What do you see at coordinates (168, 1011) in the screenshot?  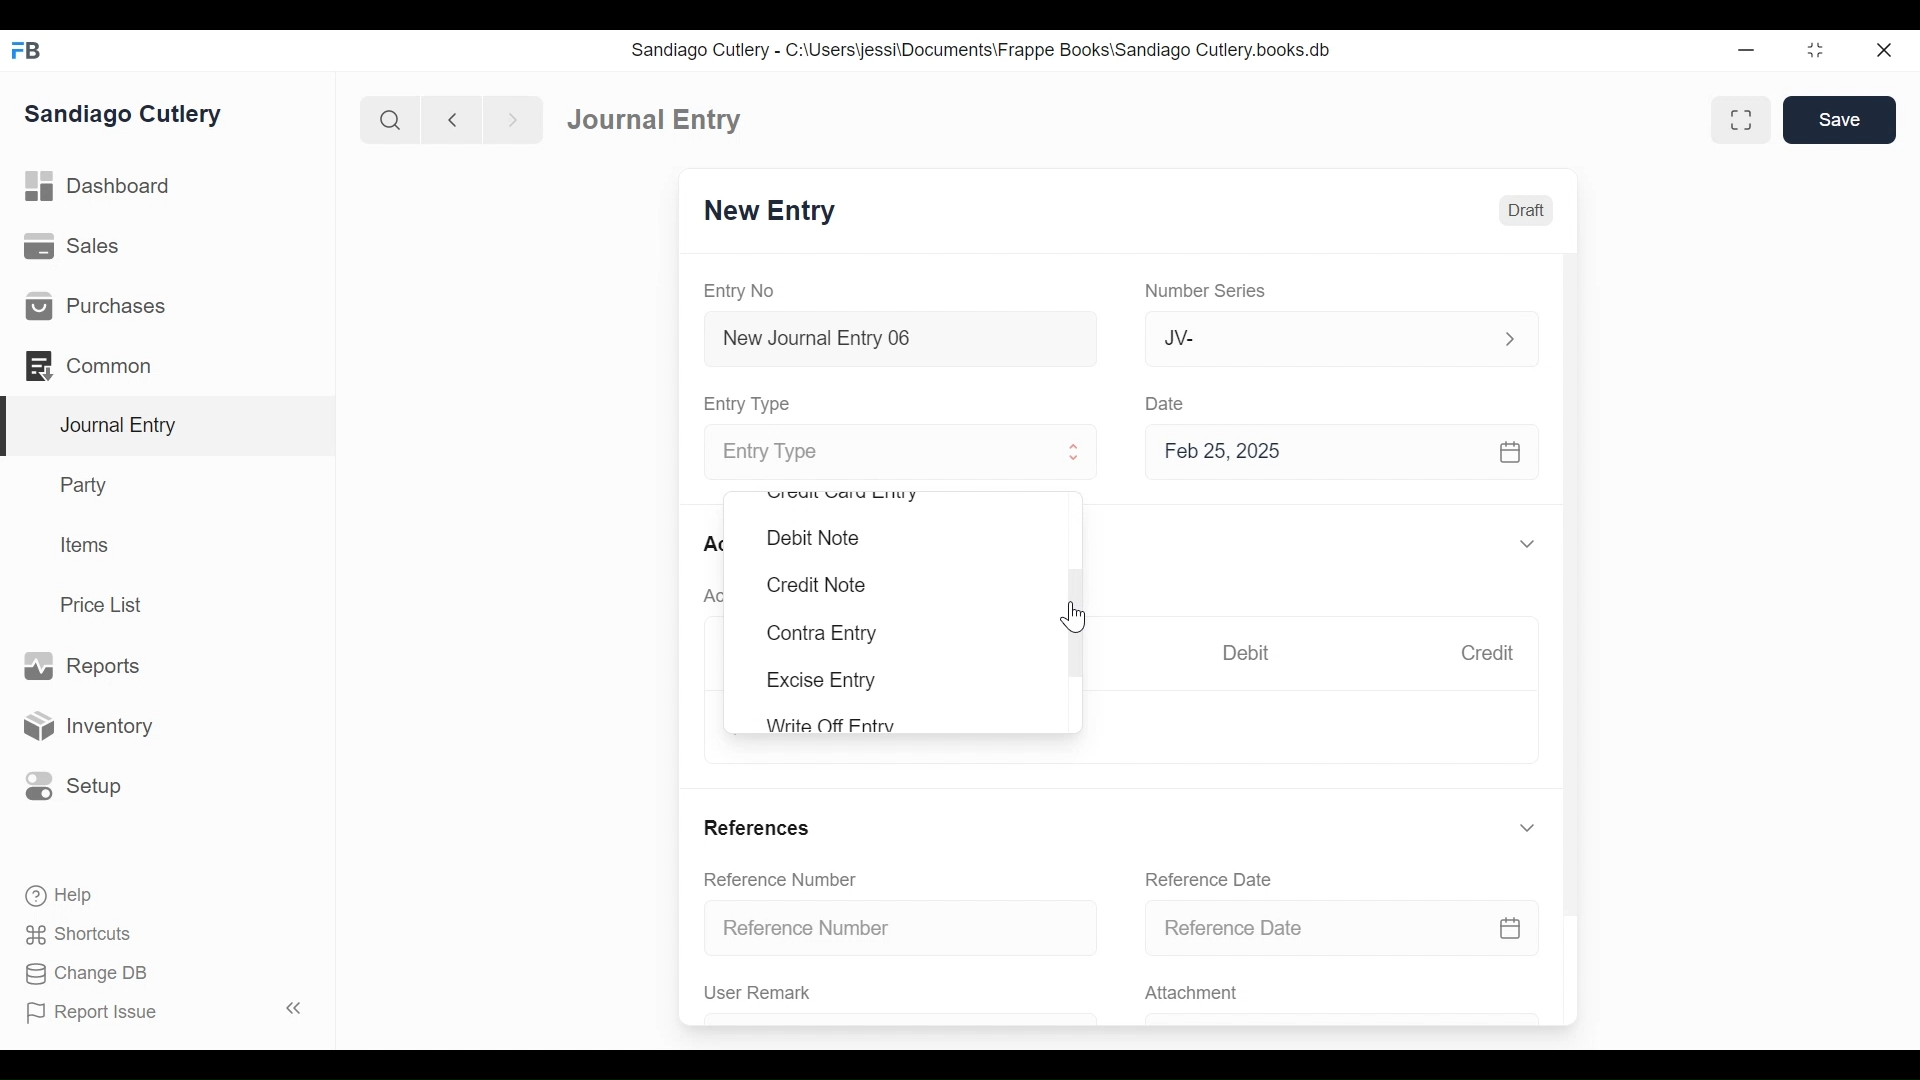 I see `Report Issue` at bounding box center [168, 1011].